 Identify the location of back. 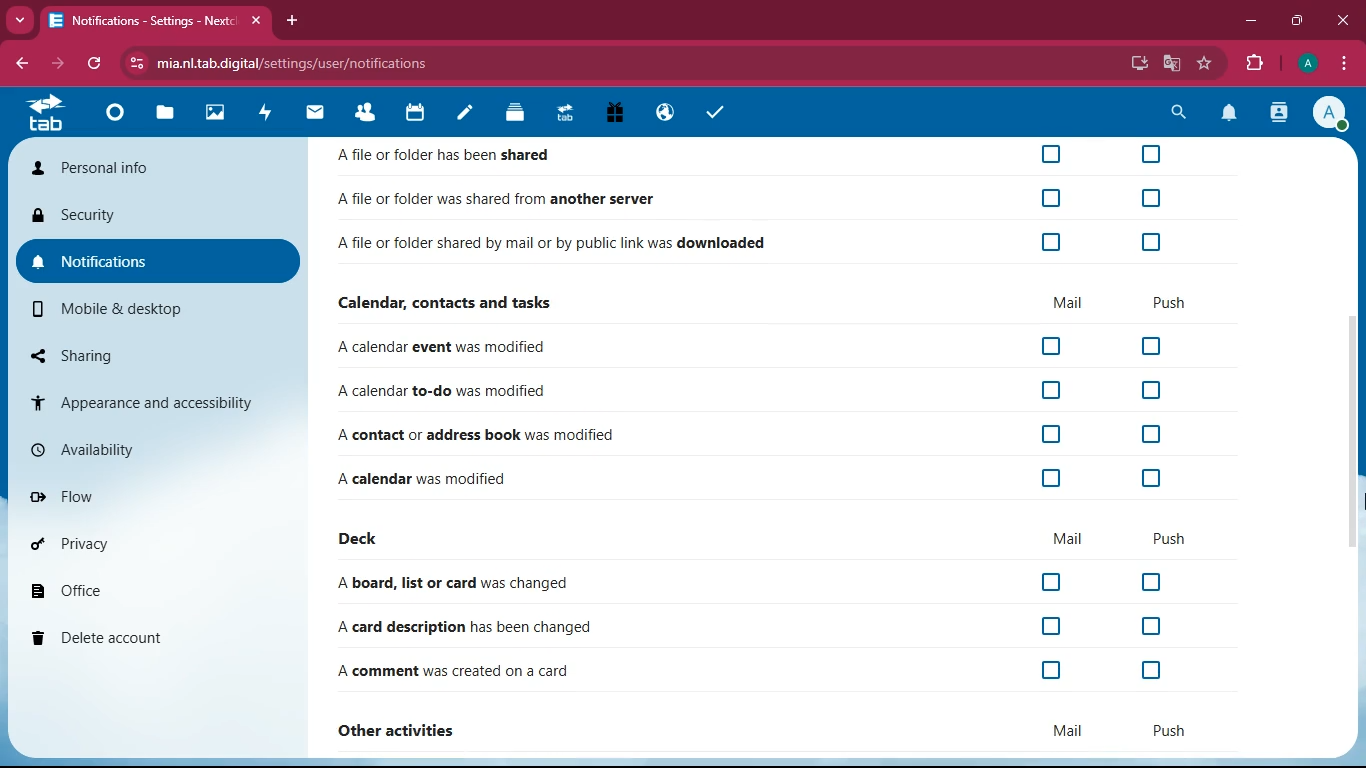
(22, 63).